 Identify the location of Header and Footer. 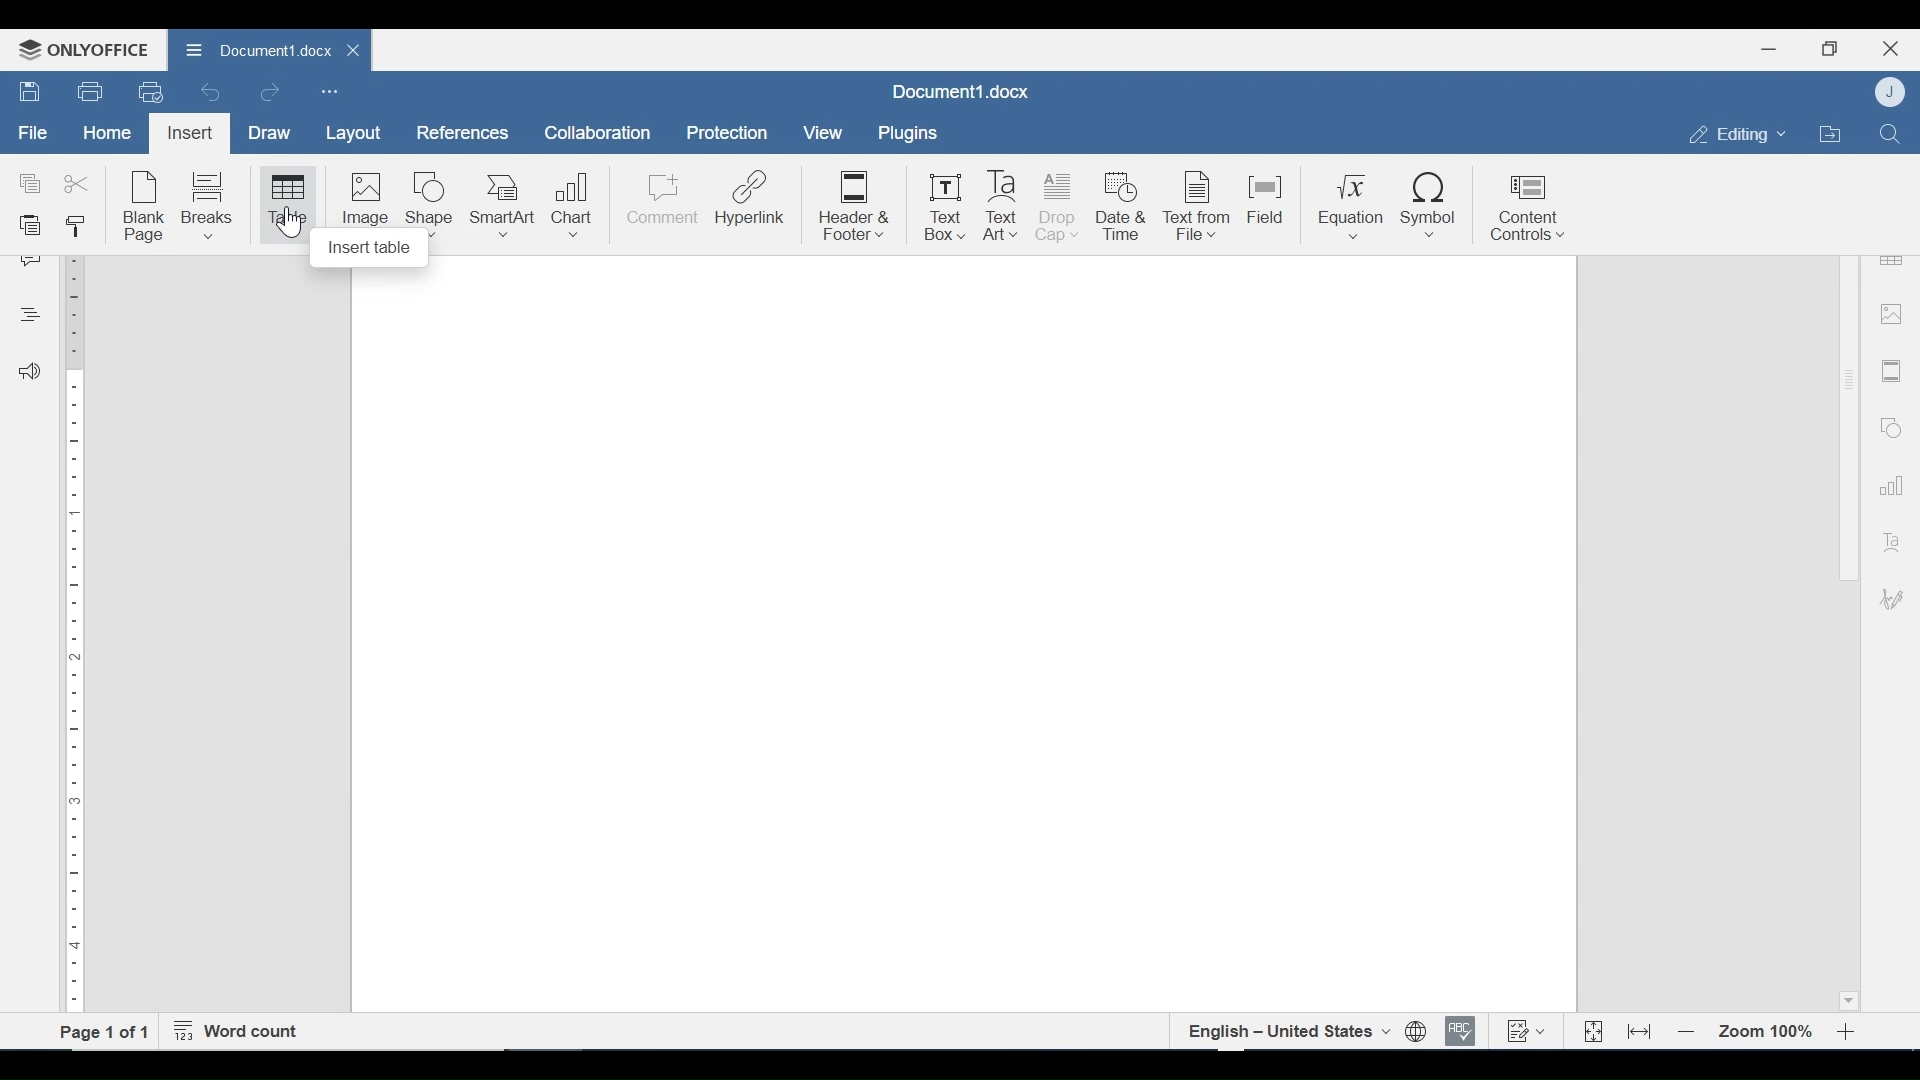
(1892, 372).